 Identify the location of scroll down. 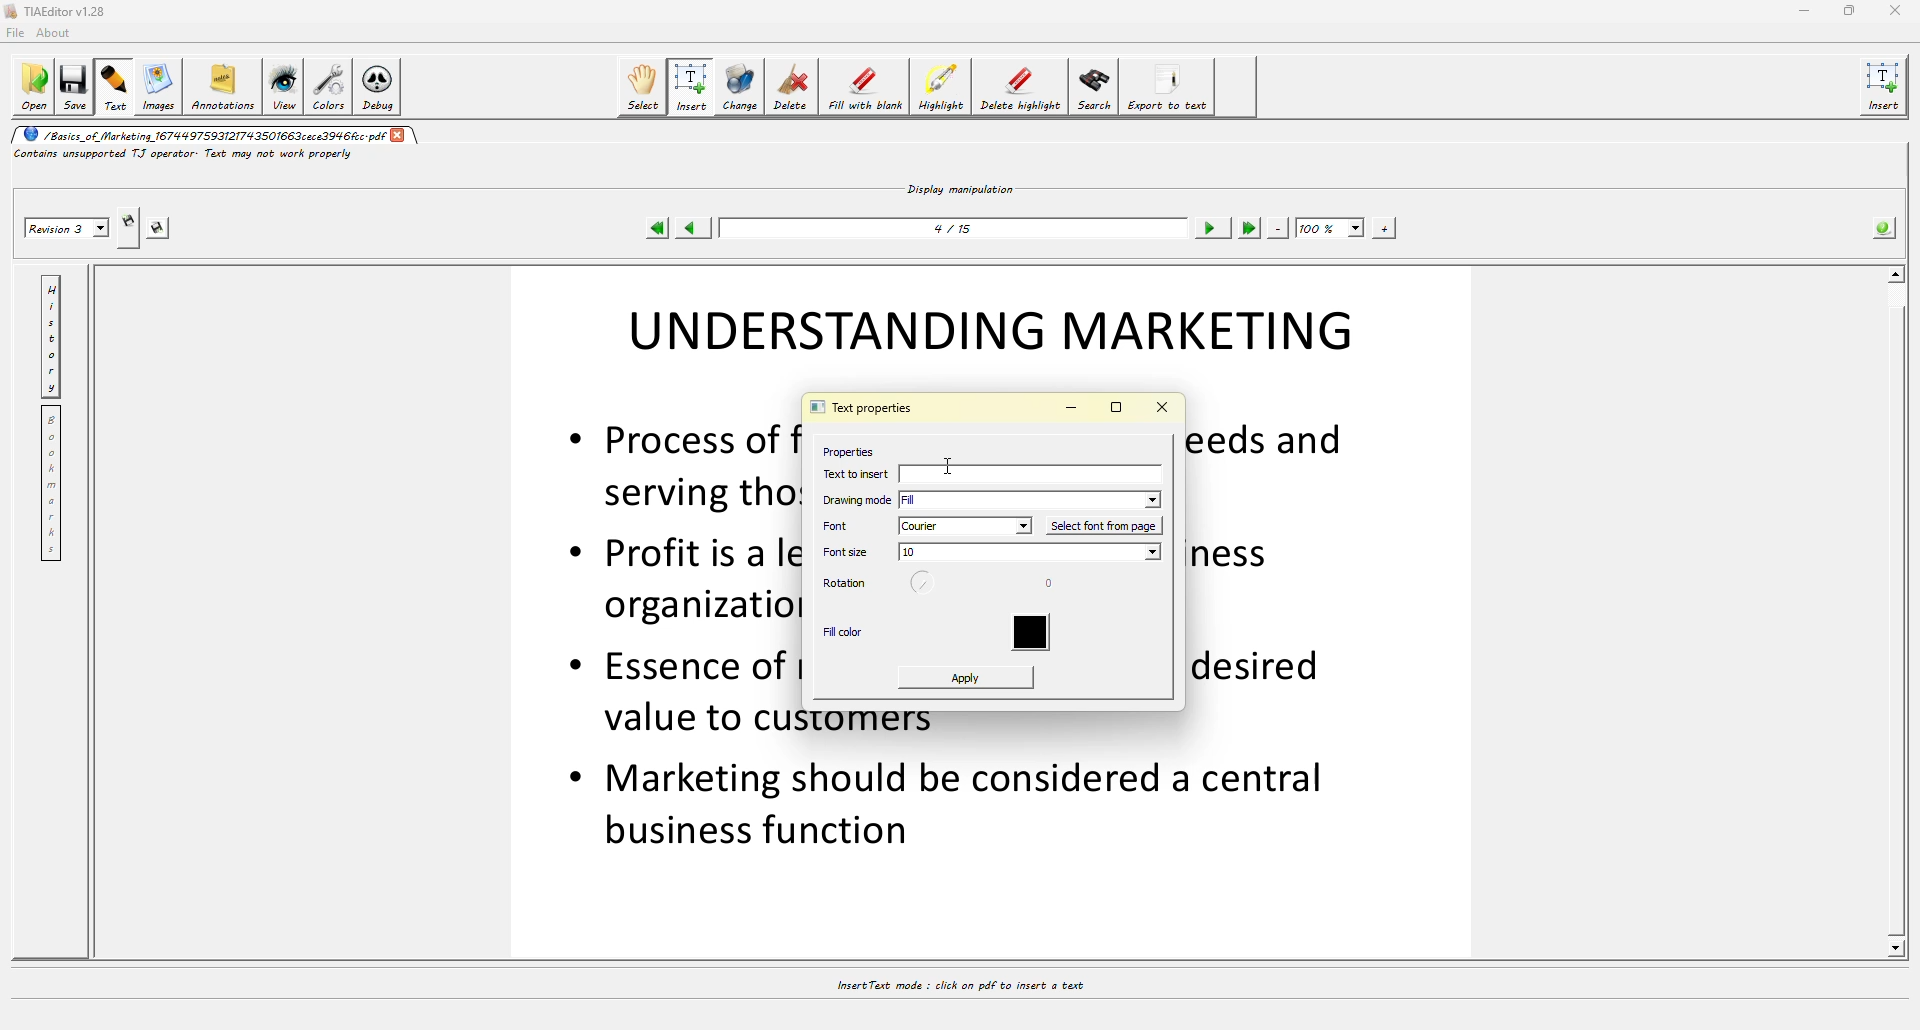
(1894, 947).